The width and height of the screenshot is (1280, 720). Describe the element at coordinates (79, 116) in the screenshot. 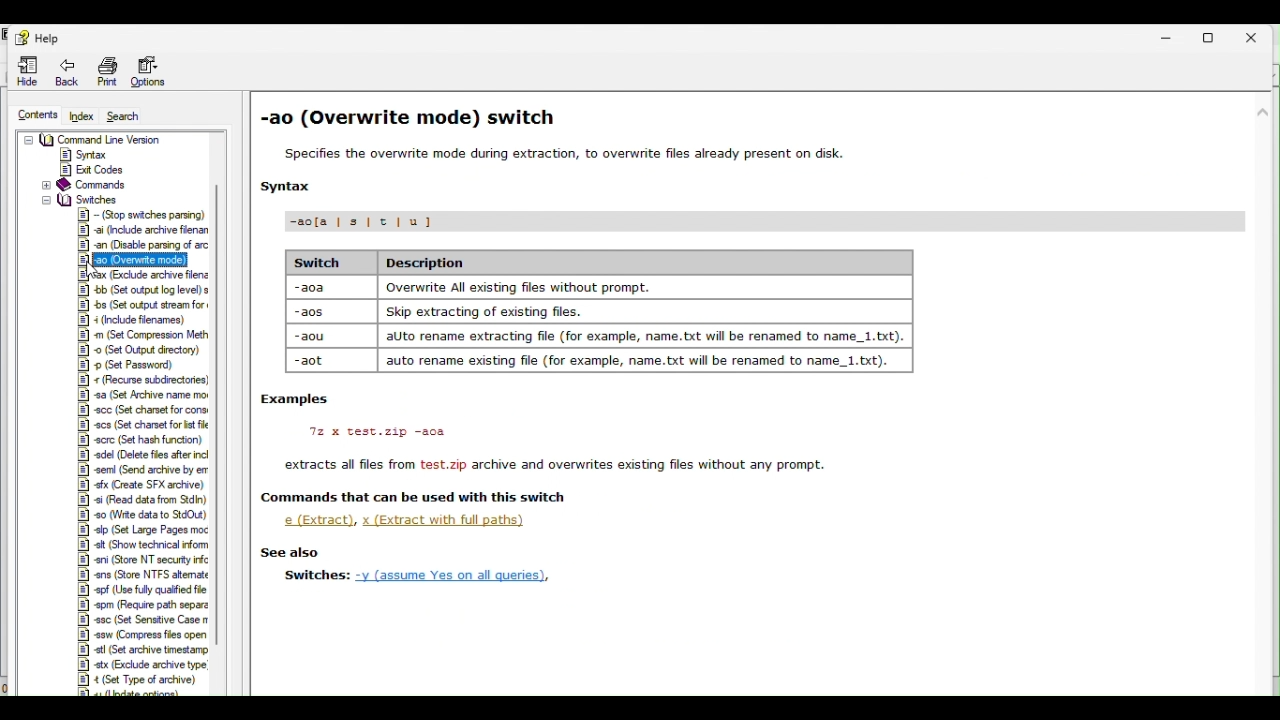

I see `Index` at that location.